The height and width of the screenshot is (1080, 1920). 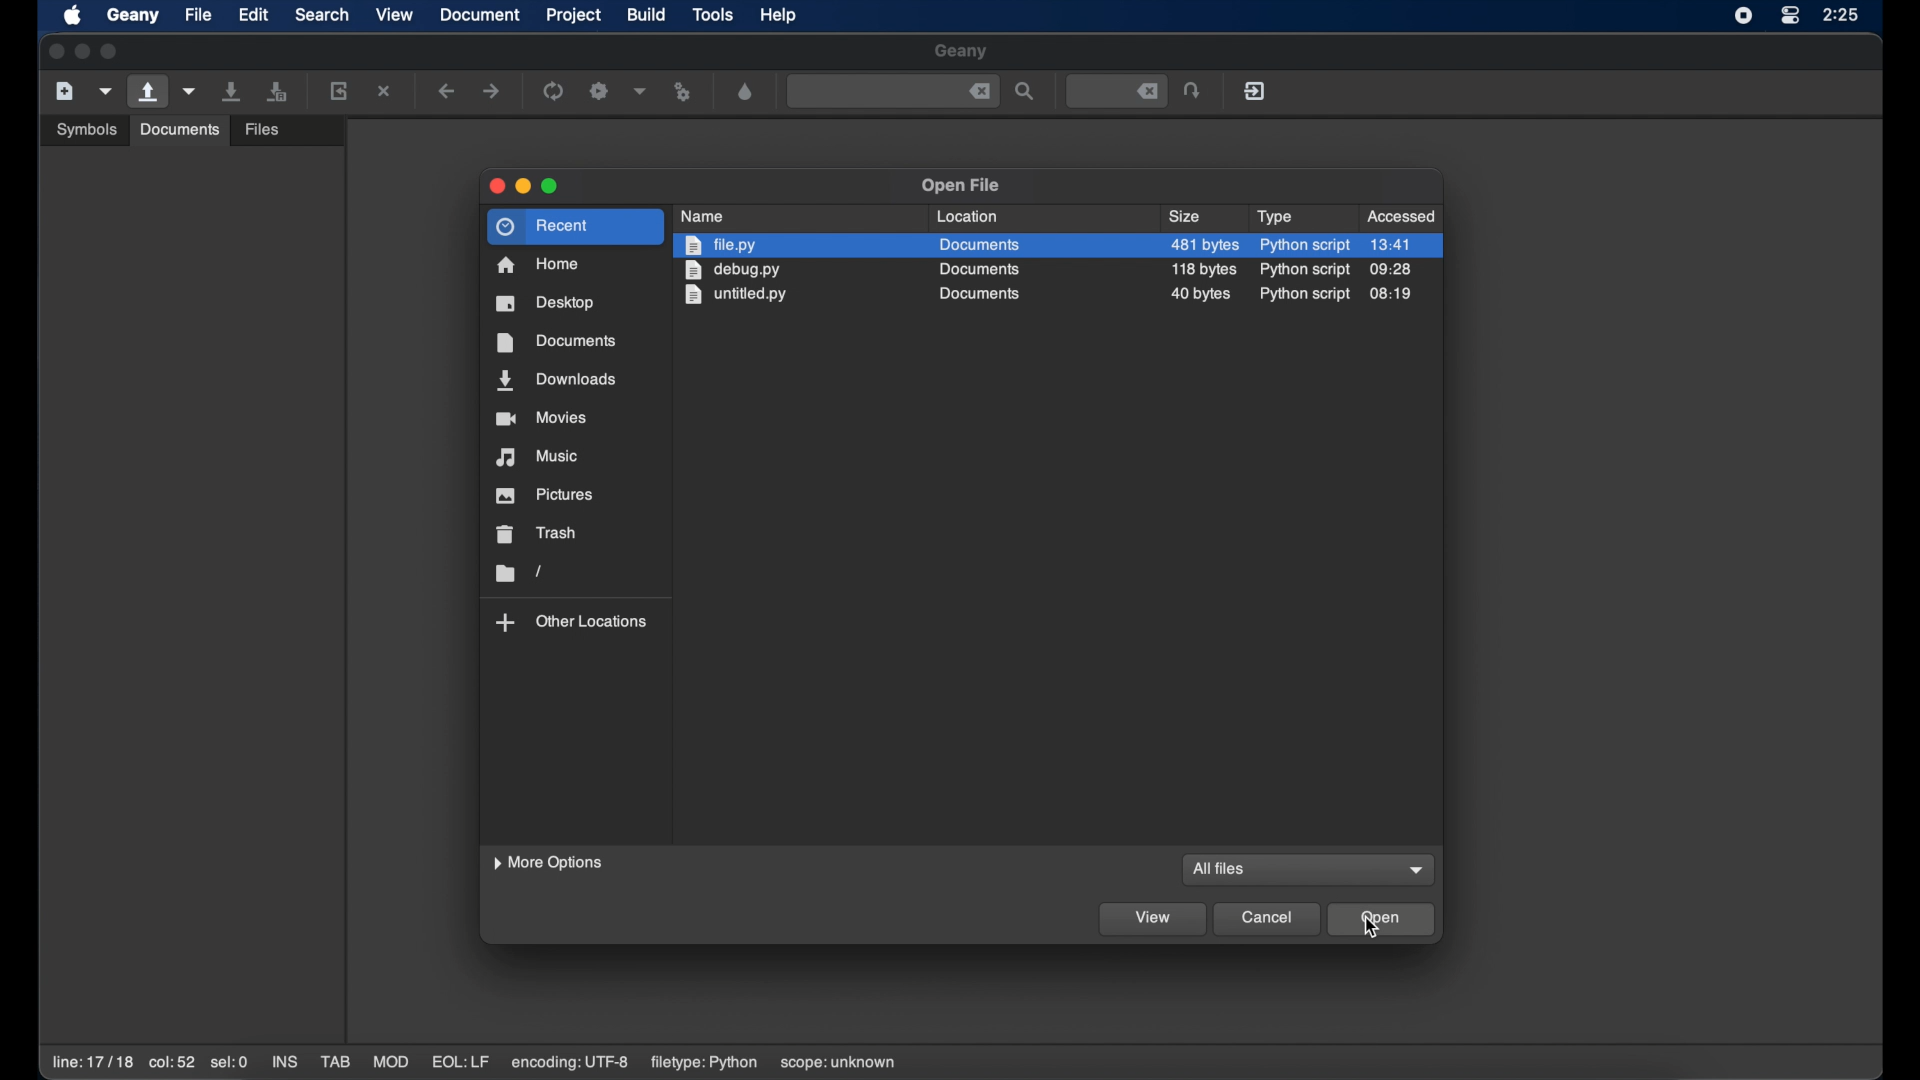 I want to click on movies, so click(x=542, y=419).